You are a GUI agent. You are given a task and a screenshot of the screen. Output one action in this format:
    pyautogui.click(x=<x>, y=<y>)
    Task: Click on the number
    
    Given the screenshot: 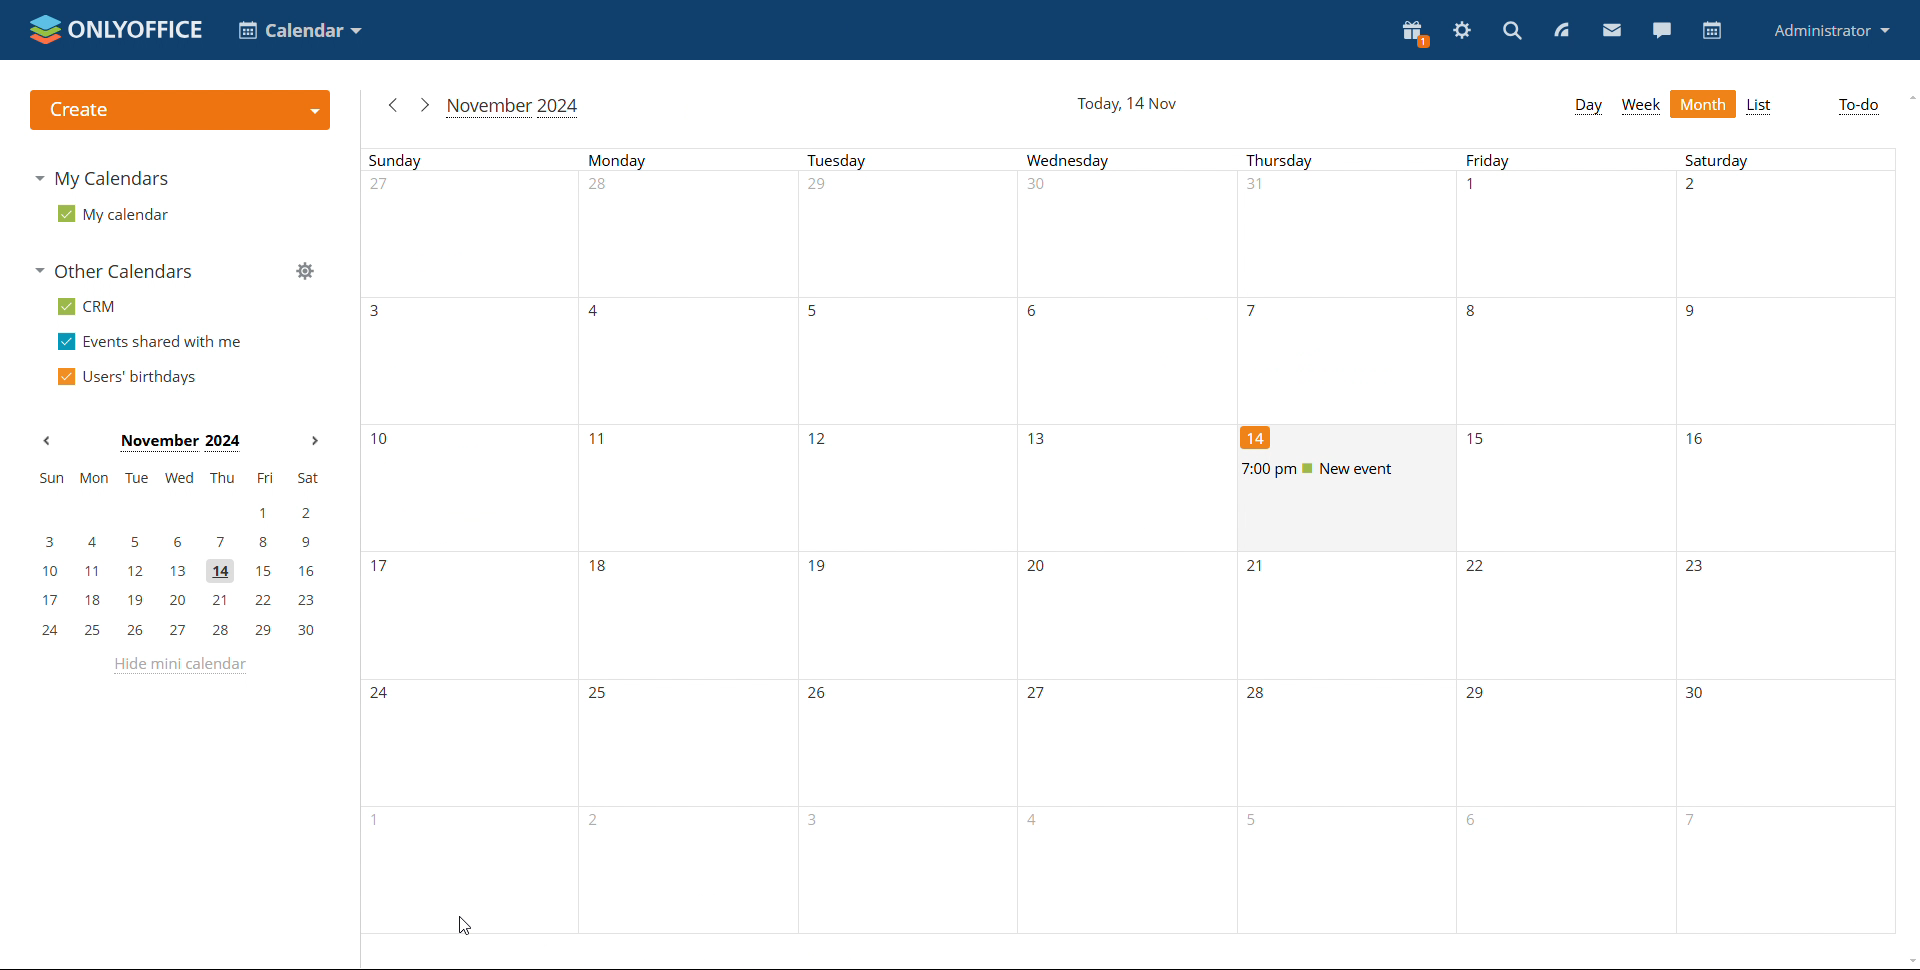 What is the action you would take?
    pyautogui.click(x=1045, y=191)
    